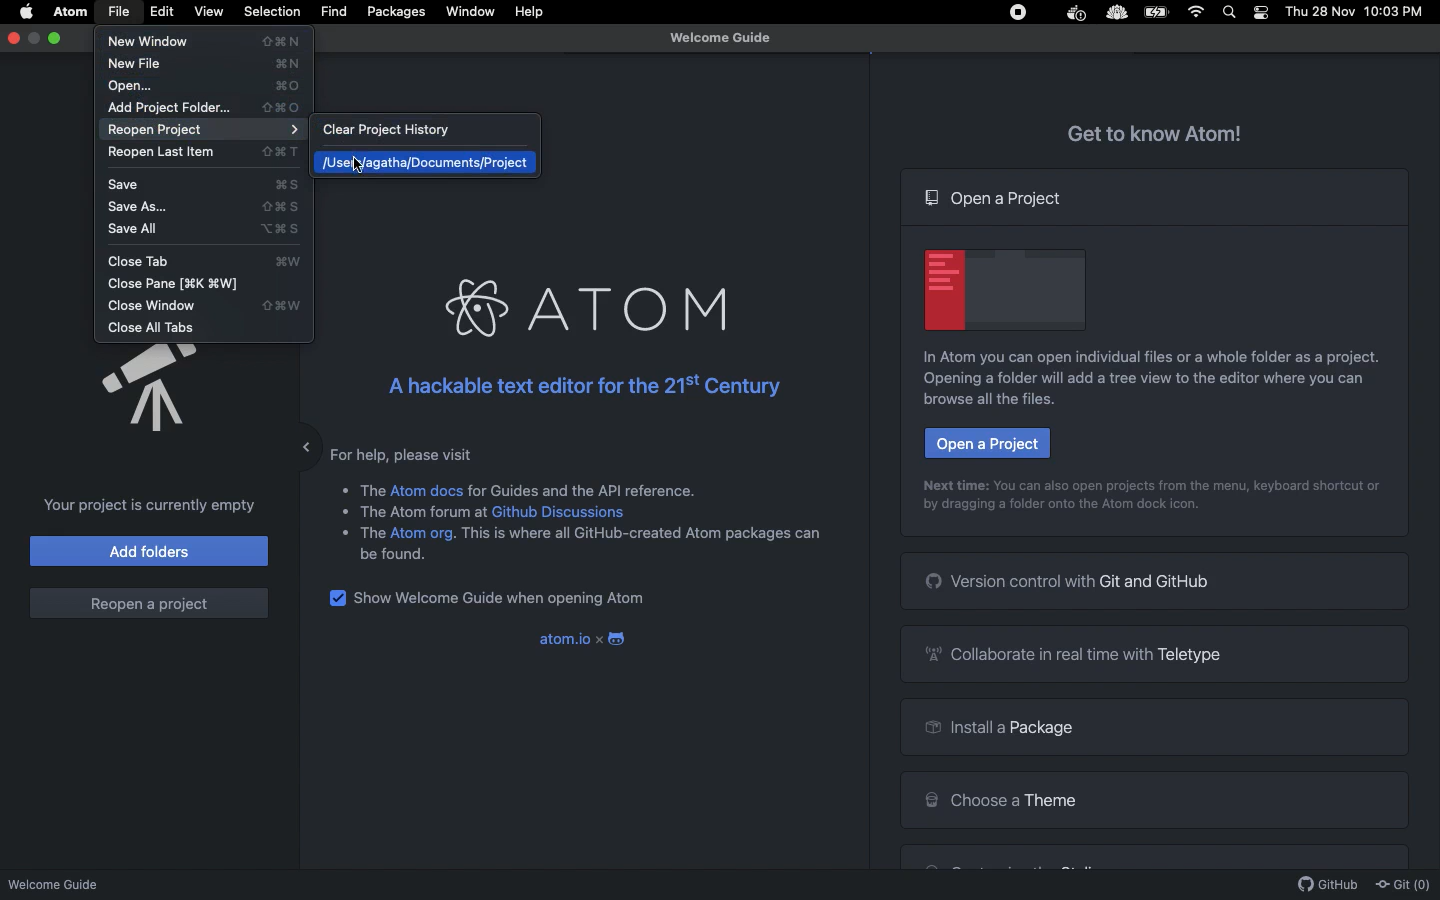  What do you see at coordinates (995, 730) in the screenshot?
I see `Install a package` at bounding box center [995, 730].